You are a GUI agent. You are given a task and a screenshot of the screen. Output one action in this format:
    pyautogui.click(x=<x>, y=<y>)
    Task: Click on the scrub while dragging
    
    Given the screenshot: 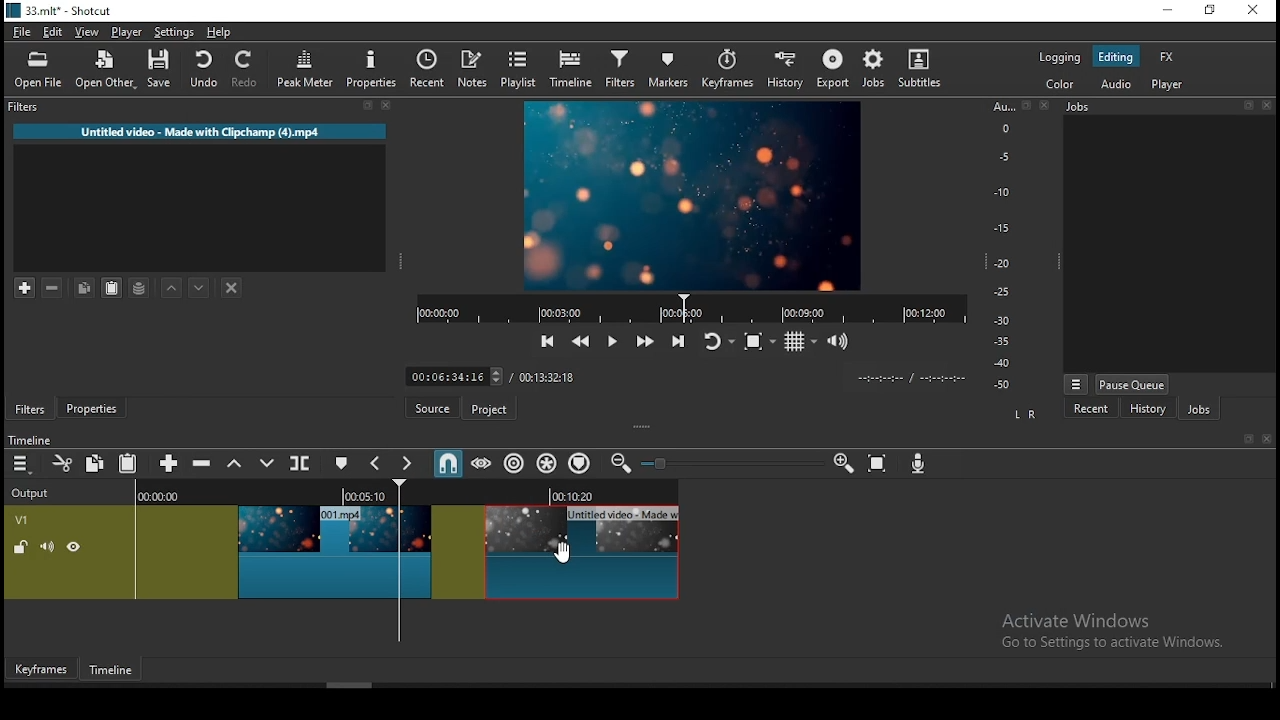 What is the action you would take?
    pyautogui.click(x=483, y=464)
    